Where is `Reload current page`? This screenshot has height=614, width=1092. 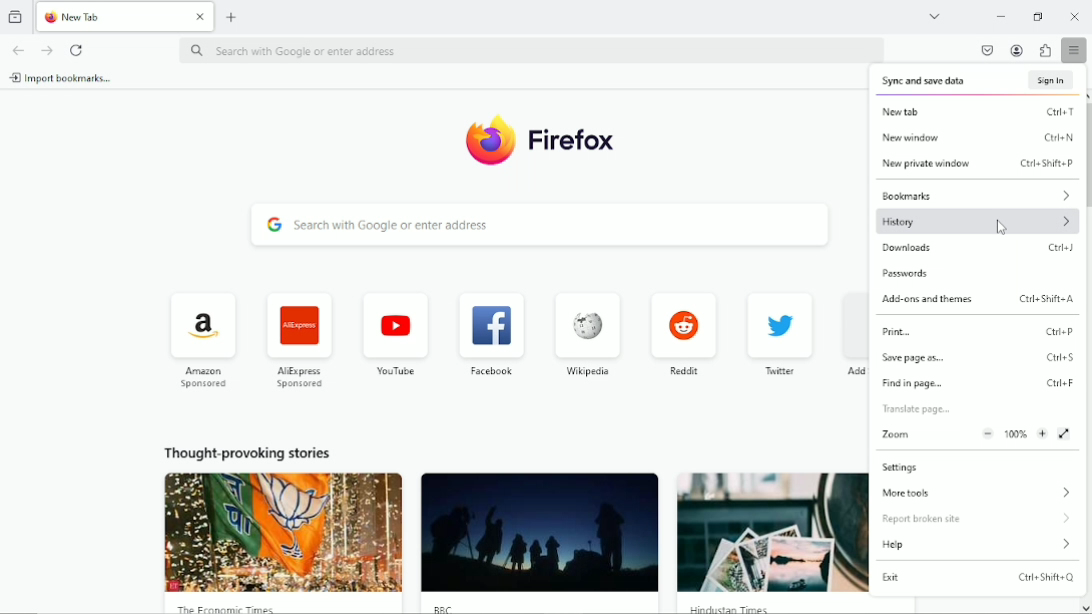 Reload current page is located at coordinates (77, 49).